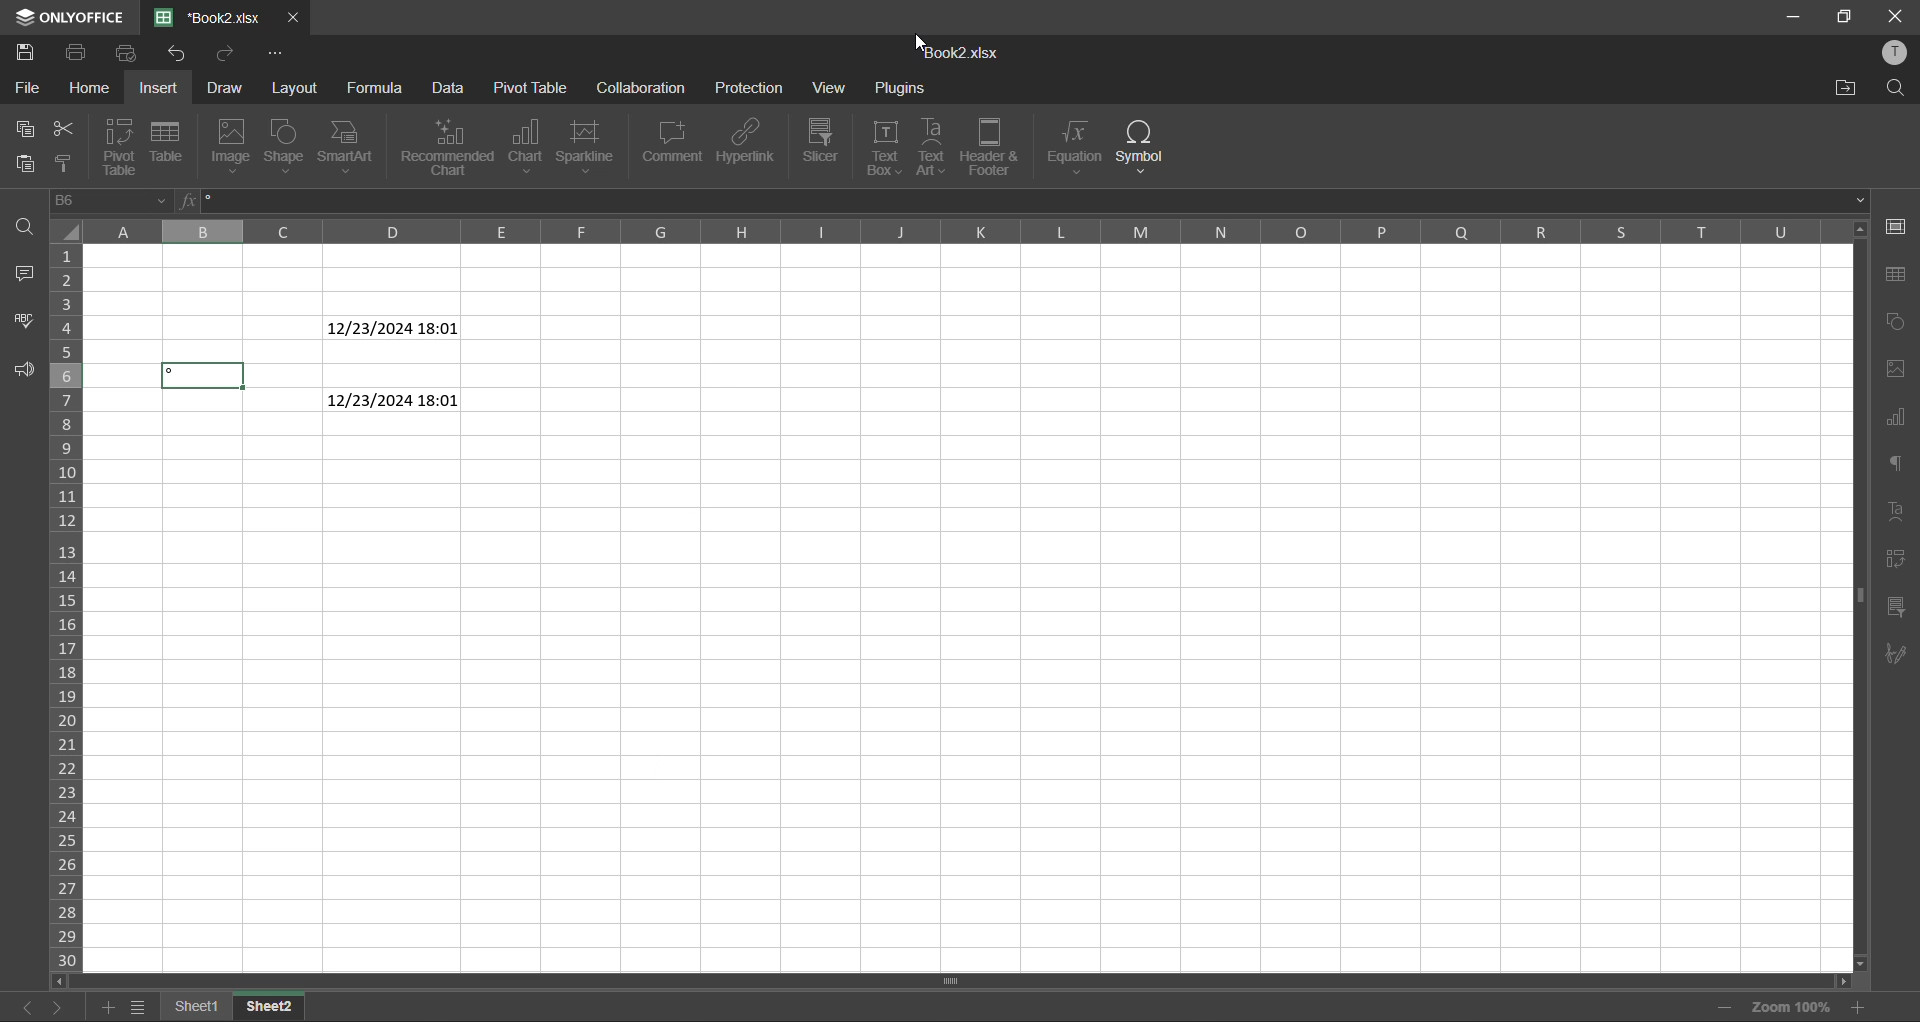 Image resolution: width=1920 pixels, height=1022 pixels. What do you see at coordinates (1793, 1006) in the screenshot?
I see `zoom factor` at bounding box center [1793, 1006].